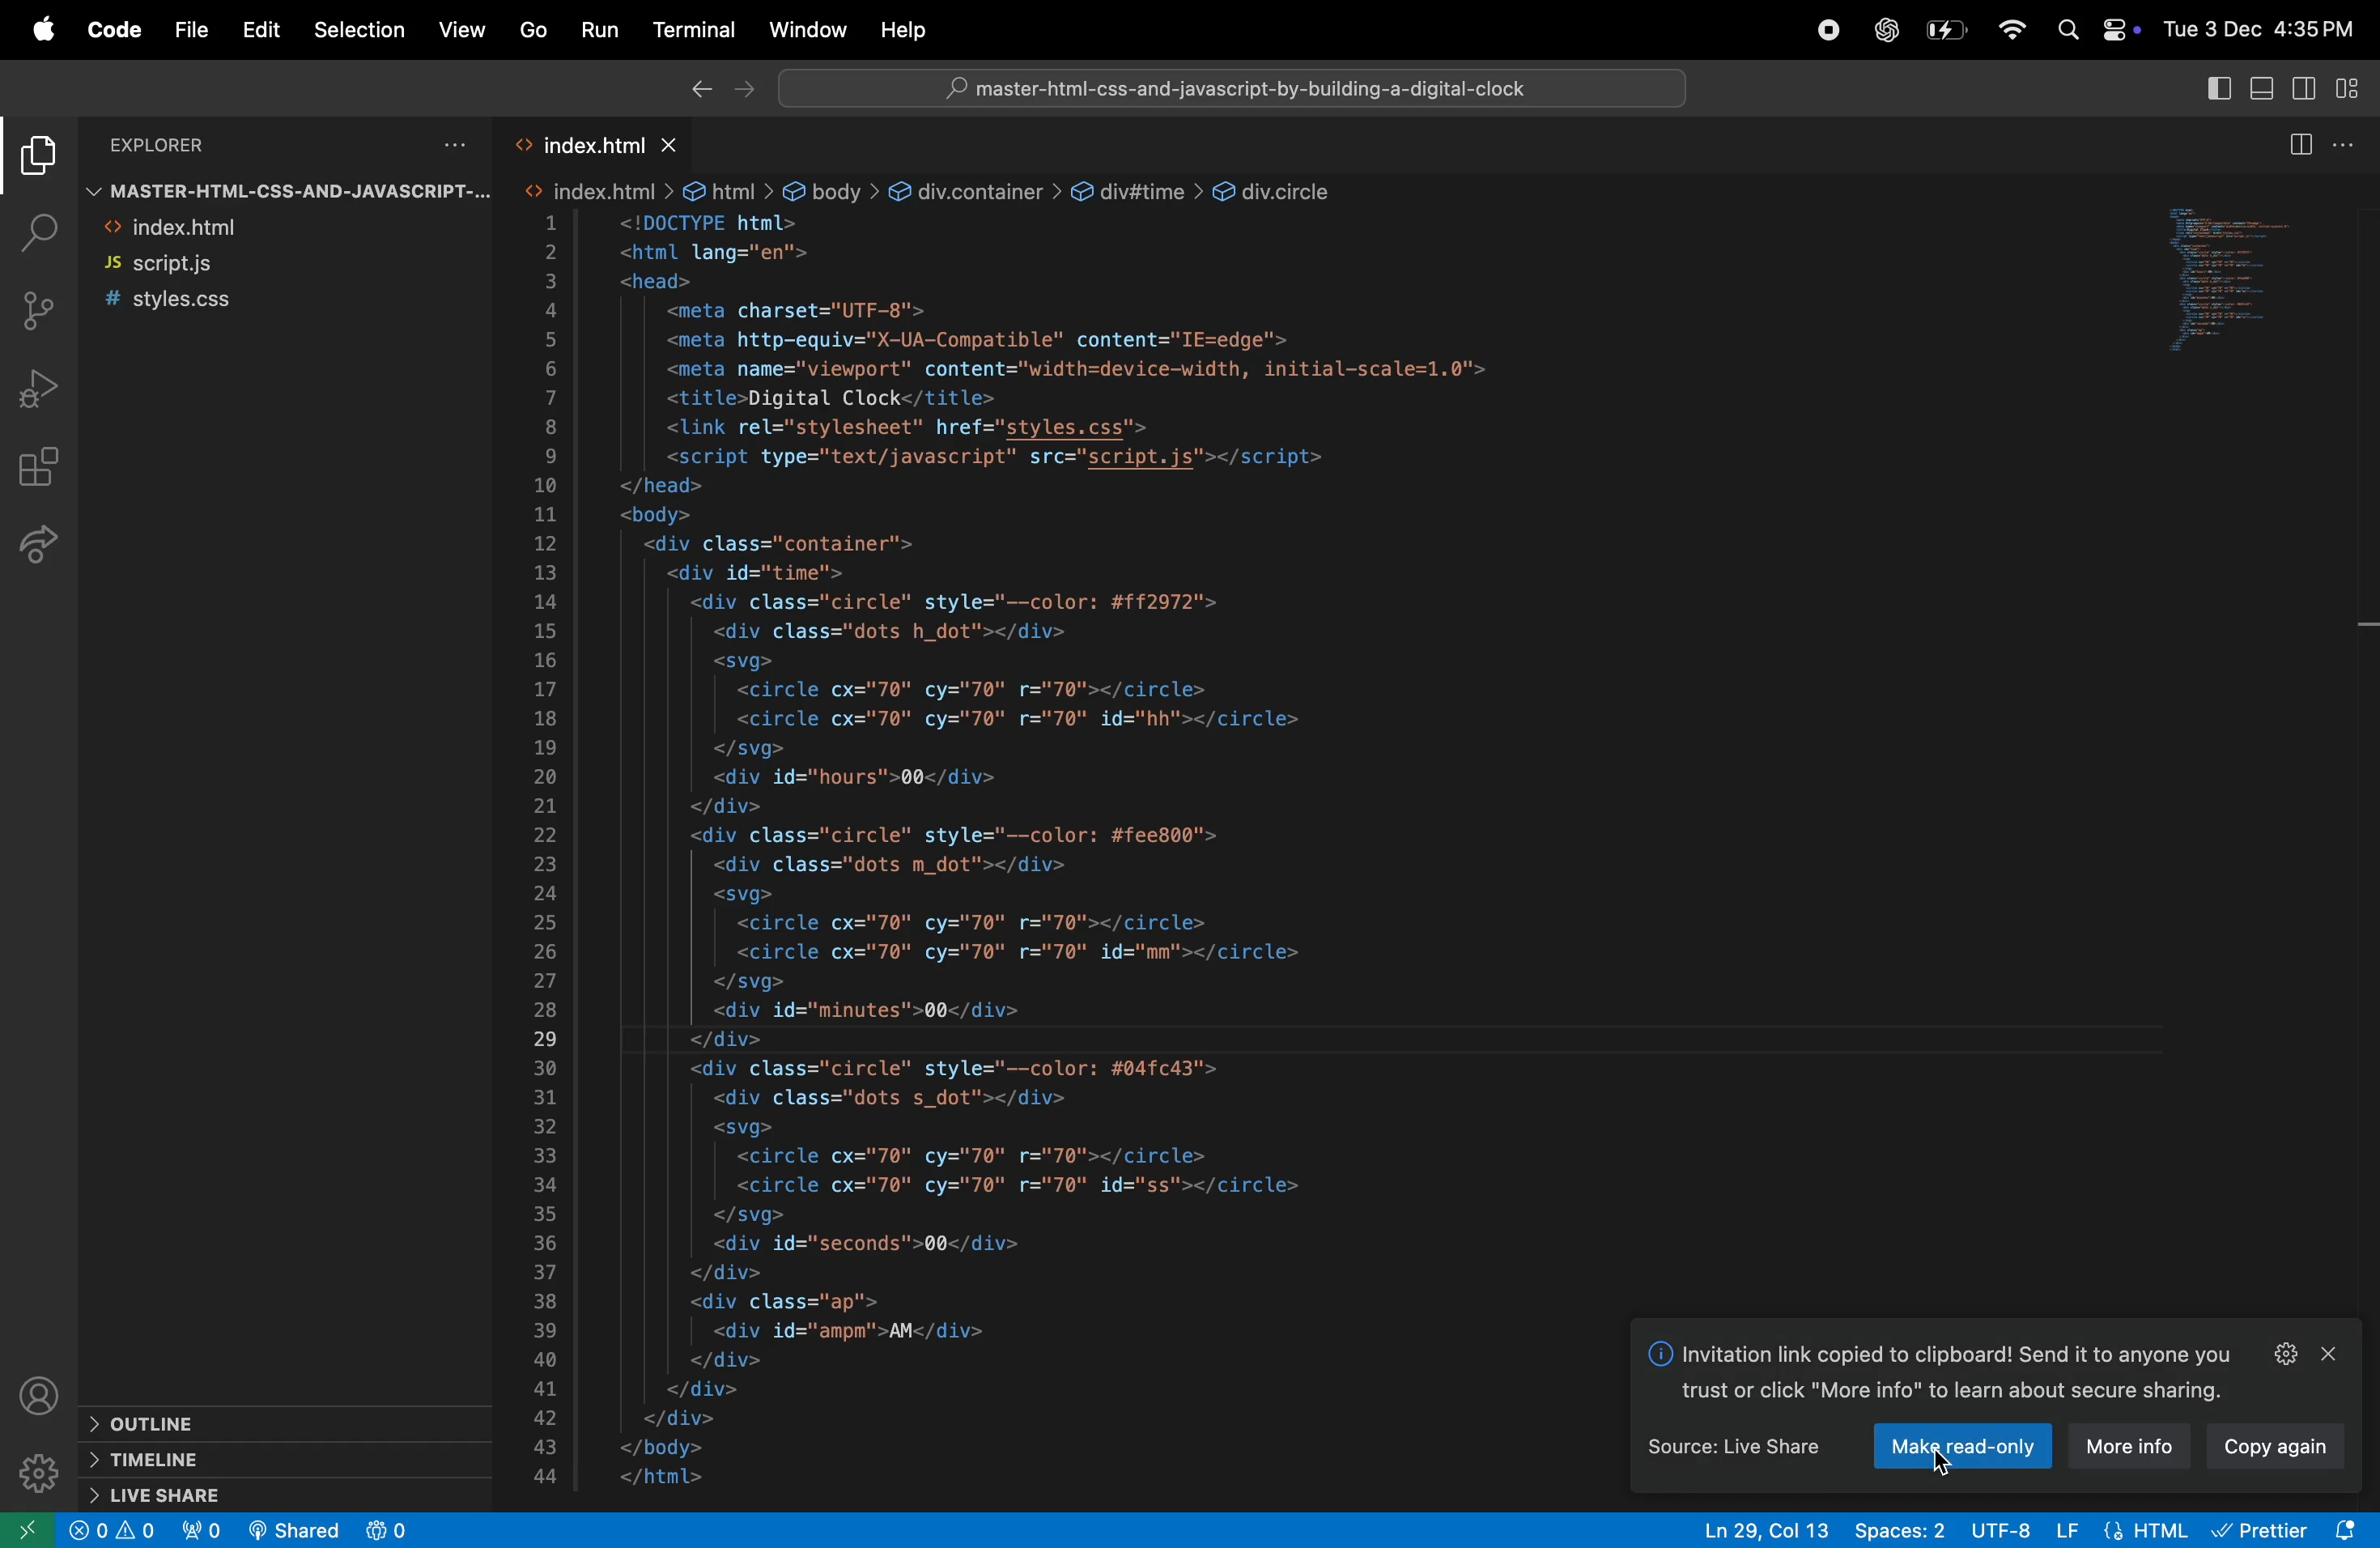  Describe the element at coordinates (112, 1530) in the screenshot. I see `no problem` at that location.